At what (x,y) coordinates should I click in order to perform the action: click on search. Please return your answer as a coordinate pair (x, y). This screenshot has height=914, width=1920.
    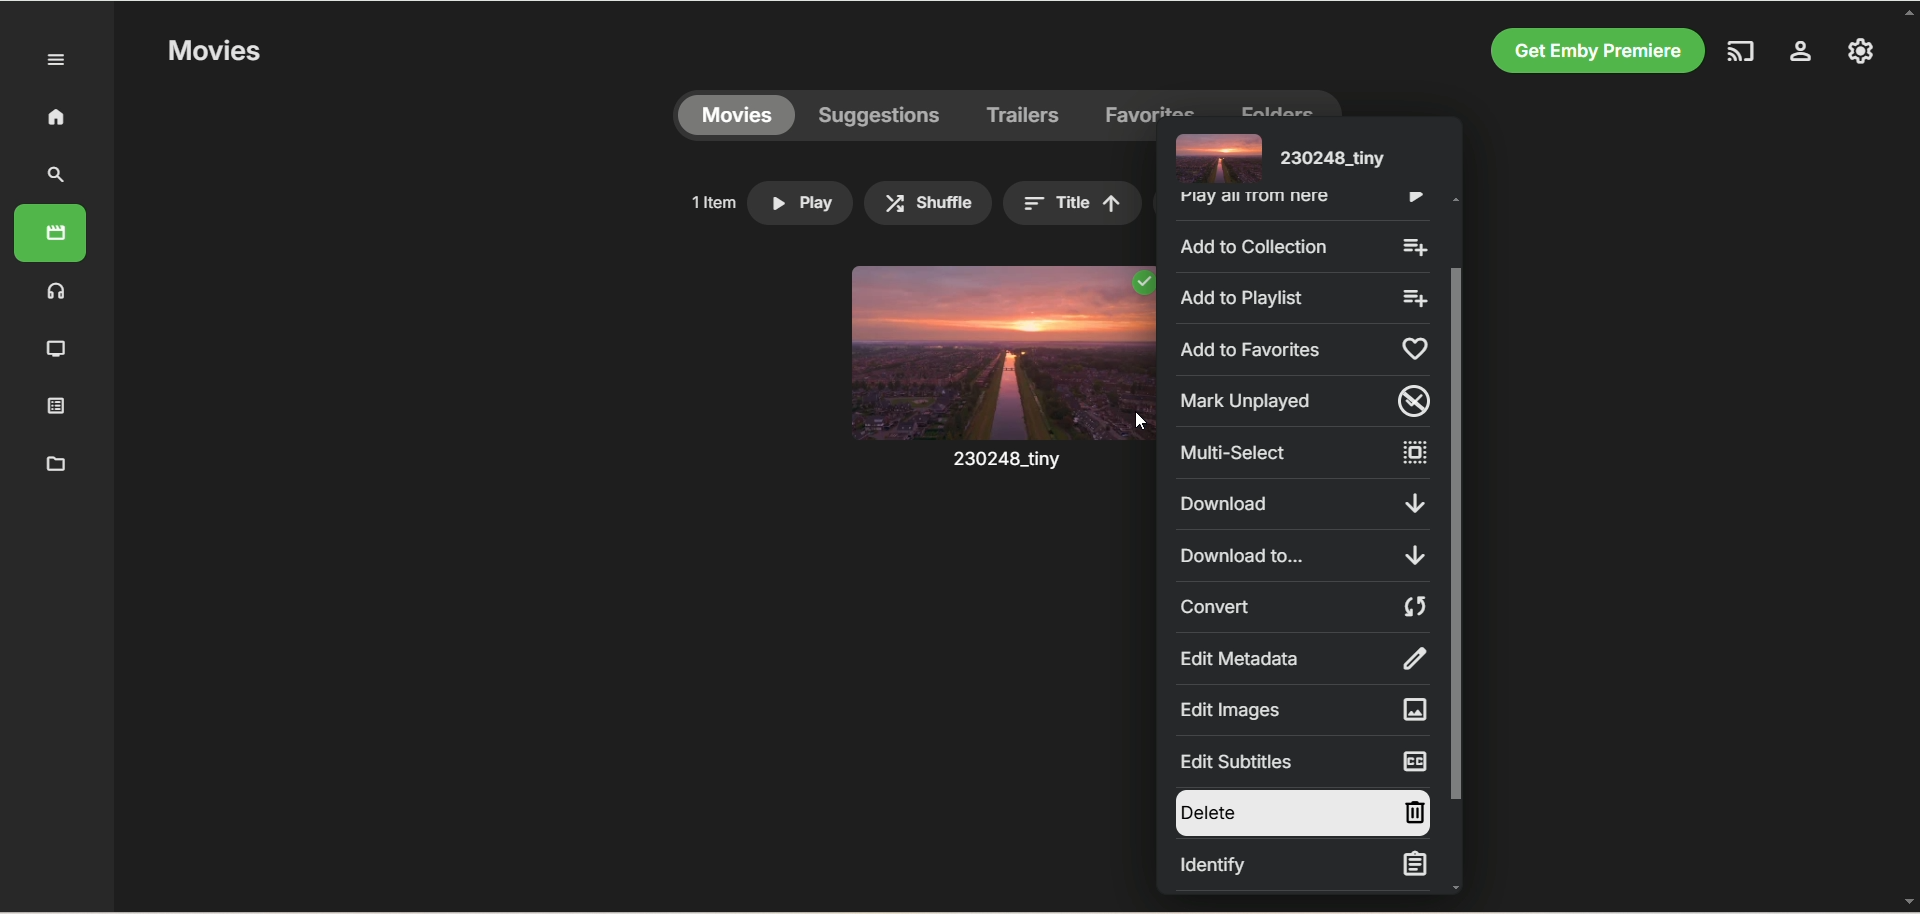
    Looking at the image, I should click on (57, 175).